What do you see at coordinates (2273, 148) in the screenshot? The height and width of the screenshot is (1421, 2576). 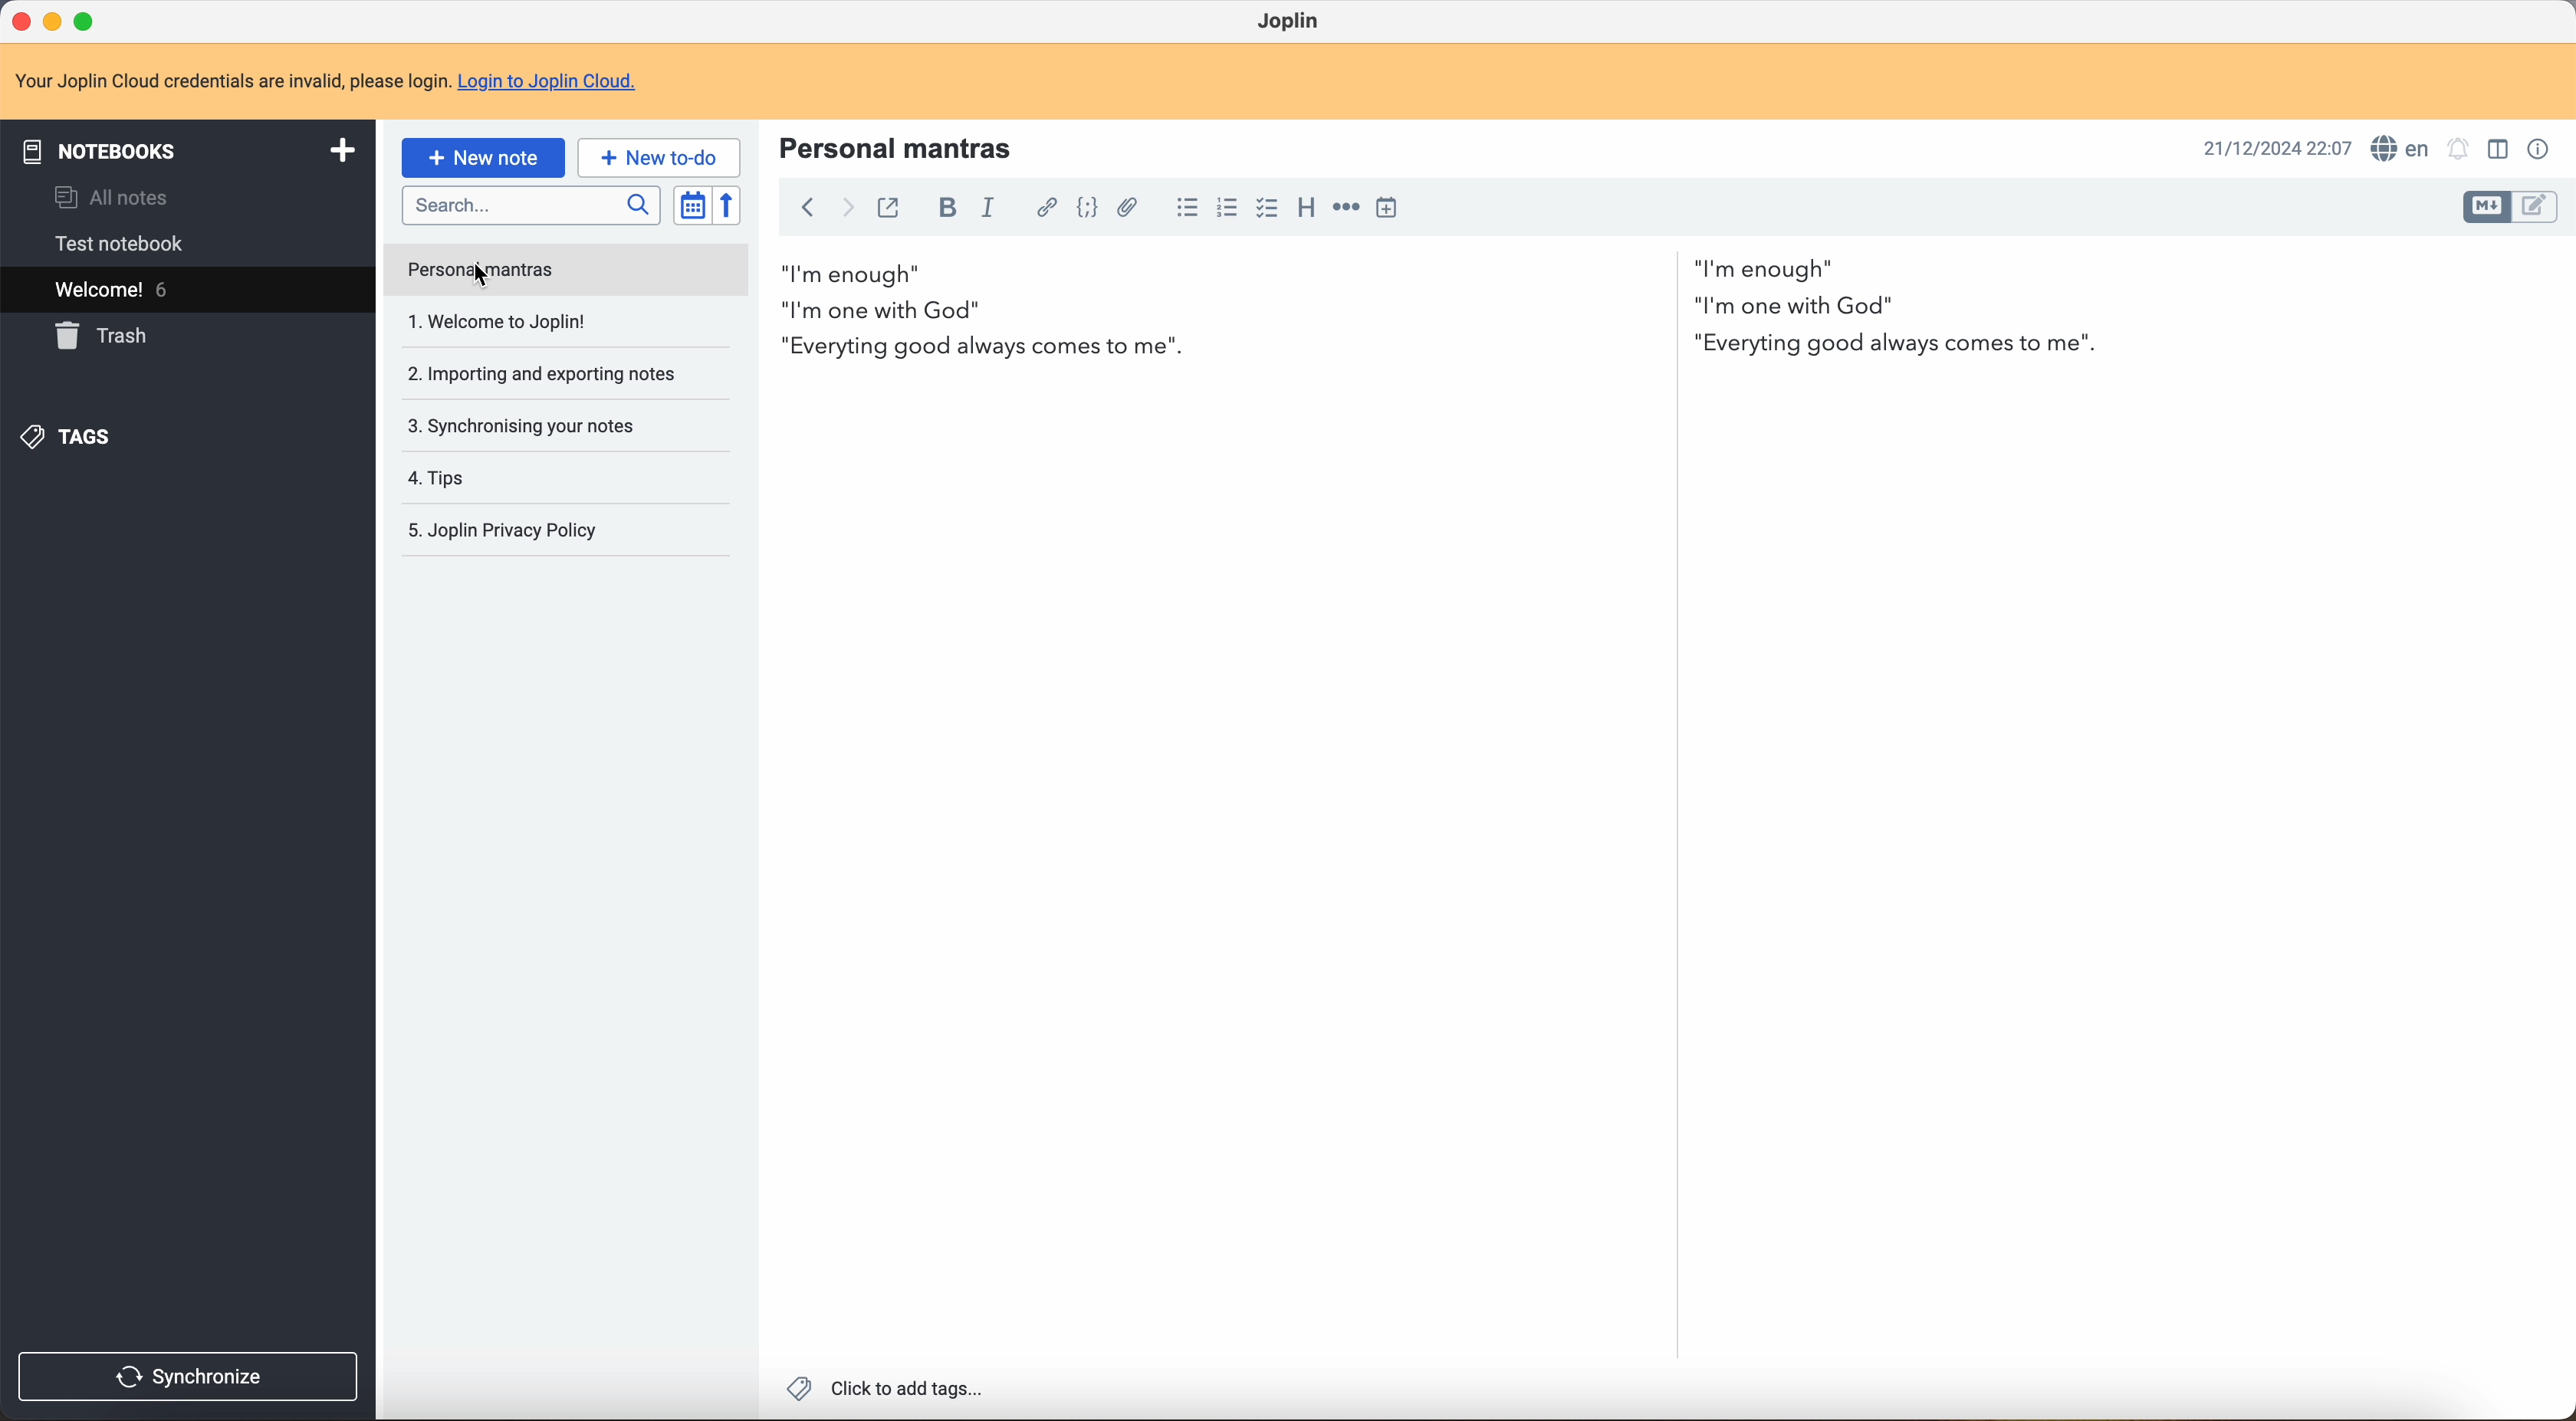 I see `date and hour` at bounding box center [2273, 148].